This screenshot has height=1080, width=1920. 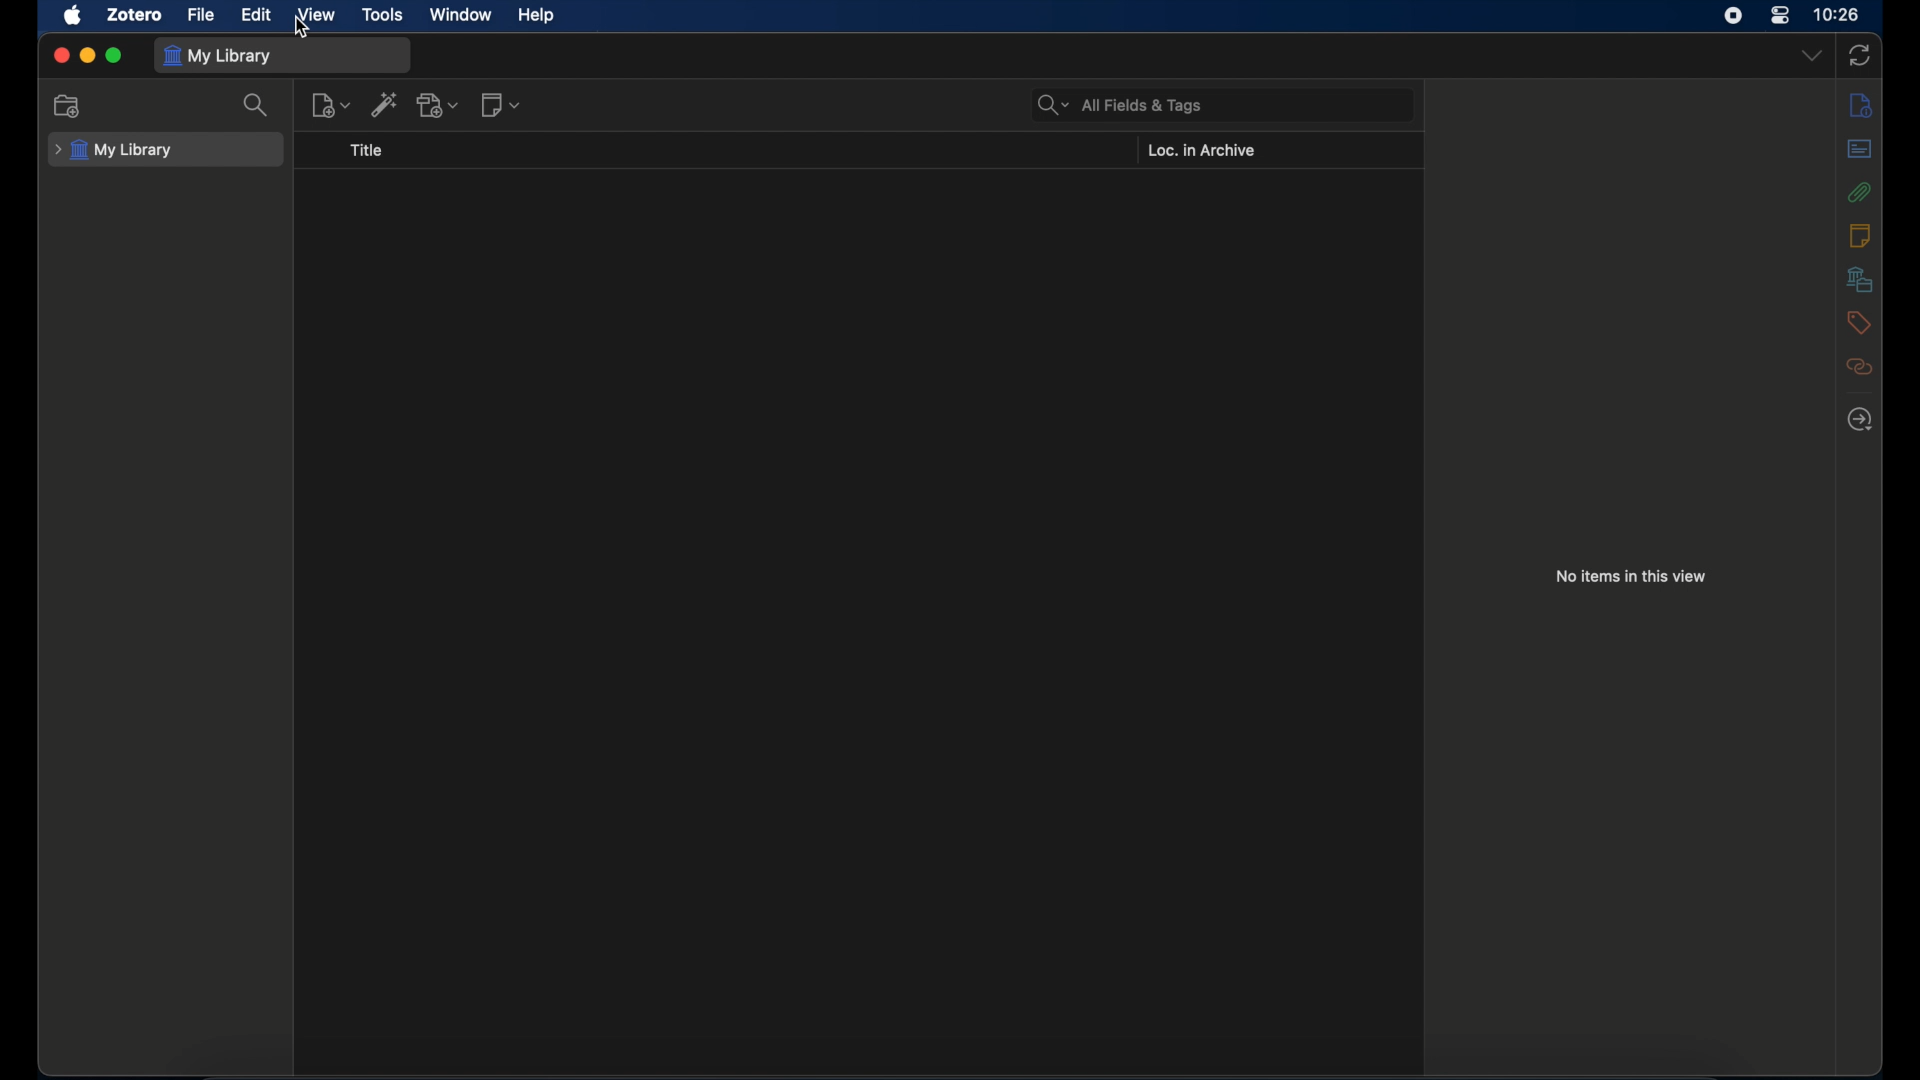 What do you see at coordinates (330, 106) in the screenshot?
I see `new item` at bounding box center [330, 106].